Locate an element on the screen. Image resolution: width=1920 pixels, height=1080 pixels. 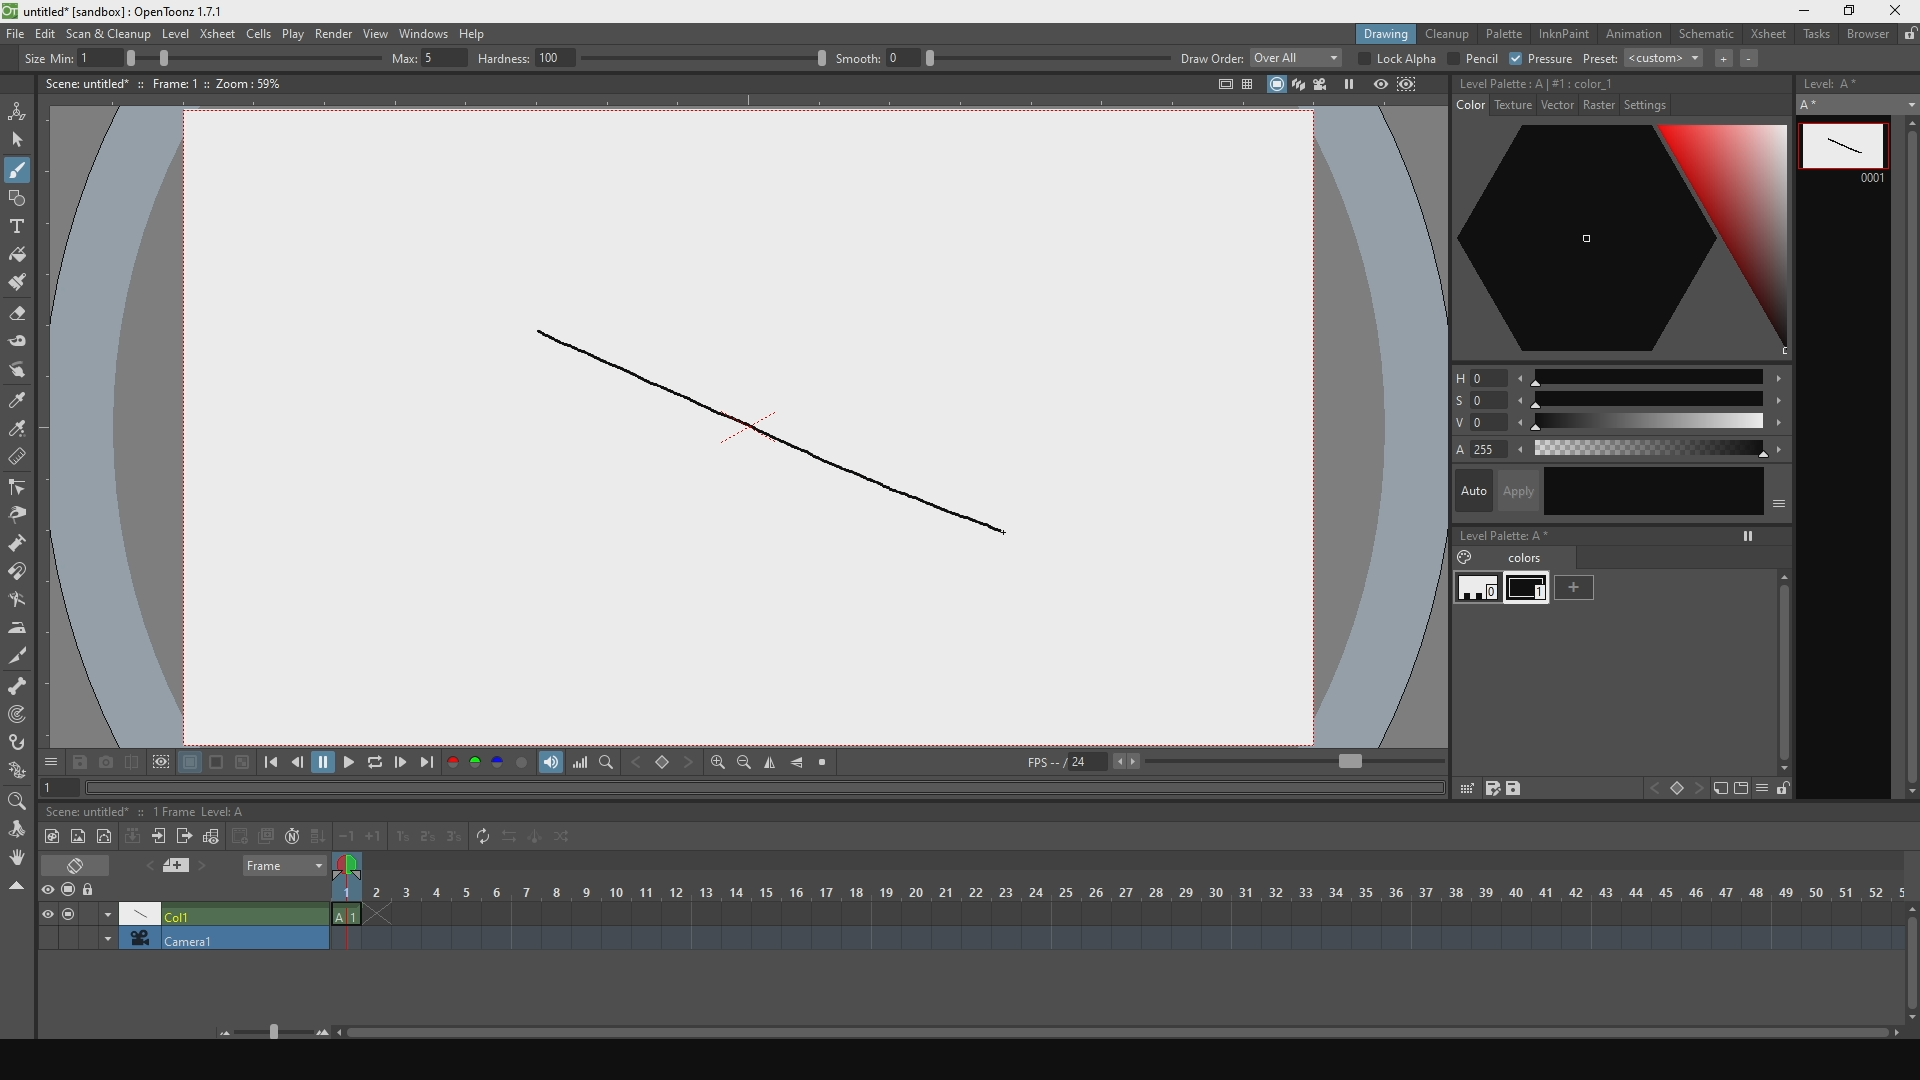
erase is located at coordinates (89, 866).